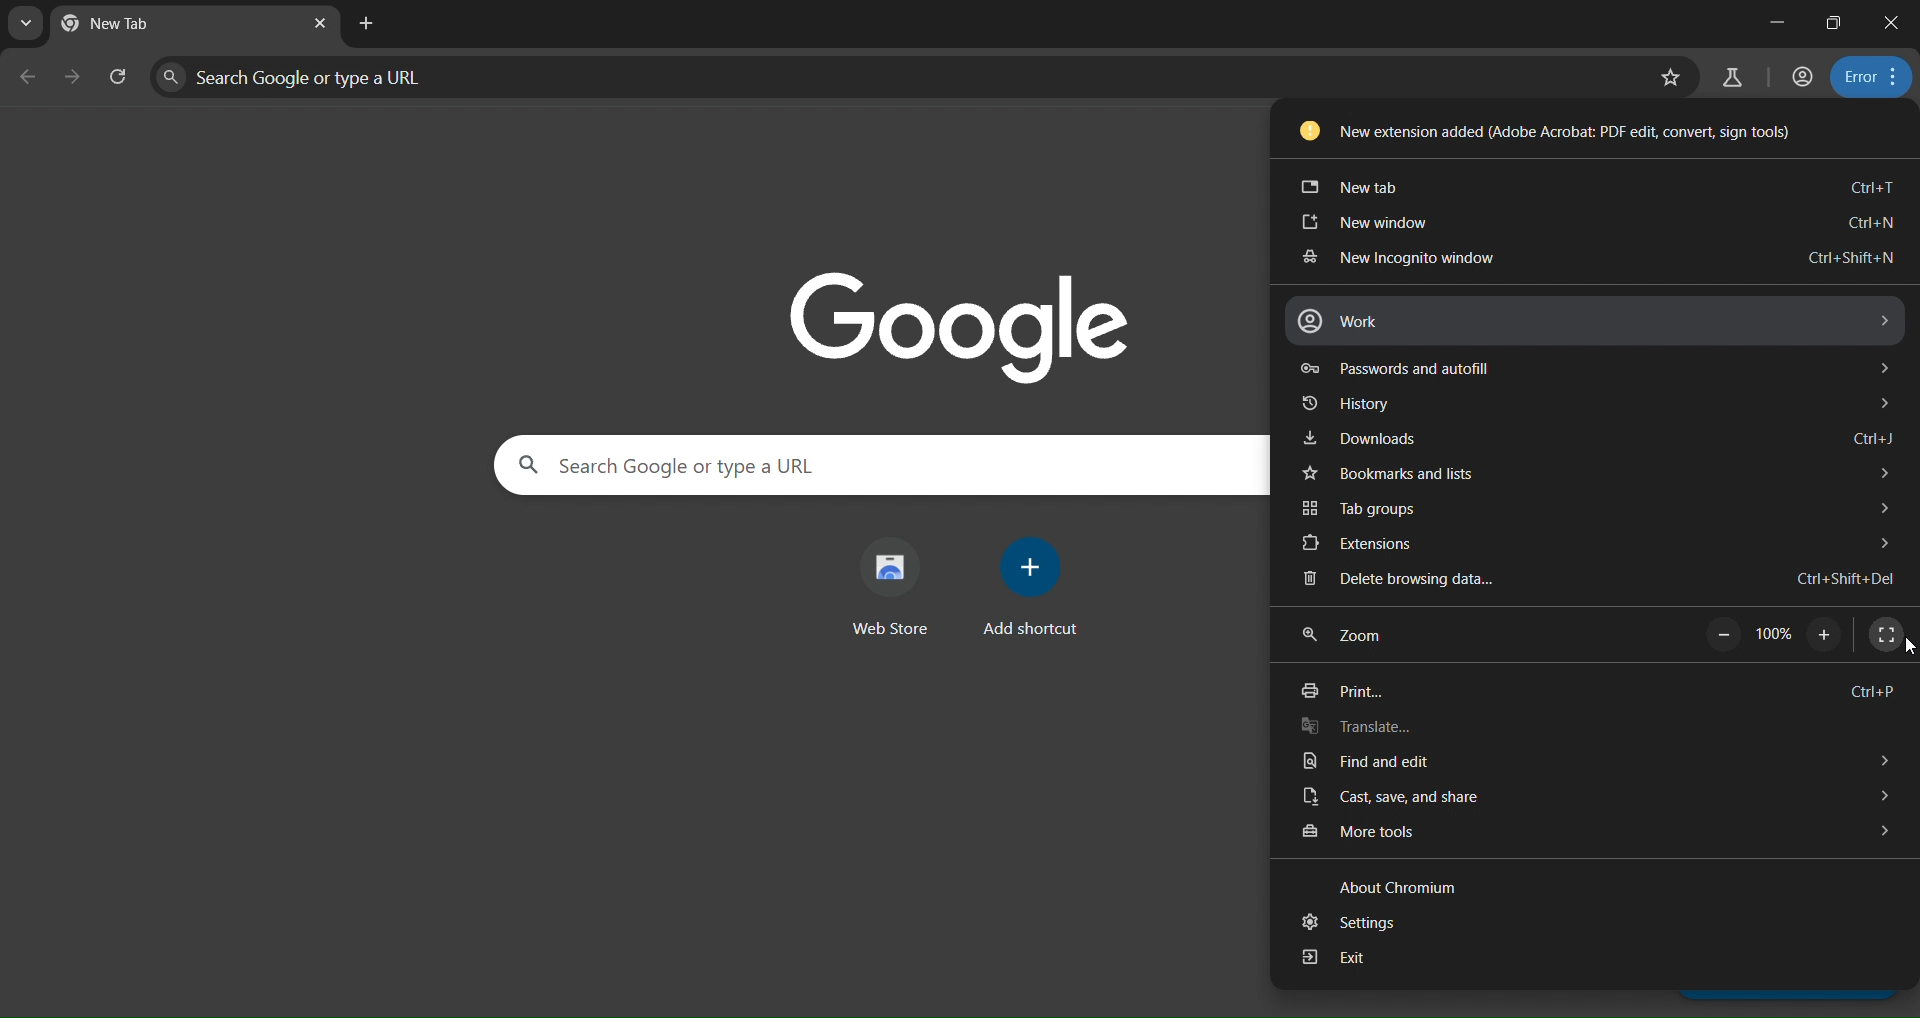  I want to click on work, so click(1592, 323).